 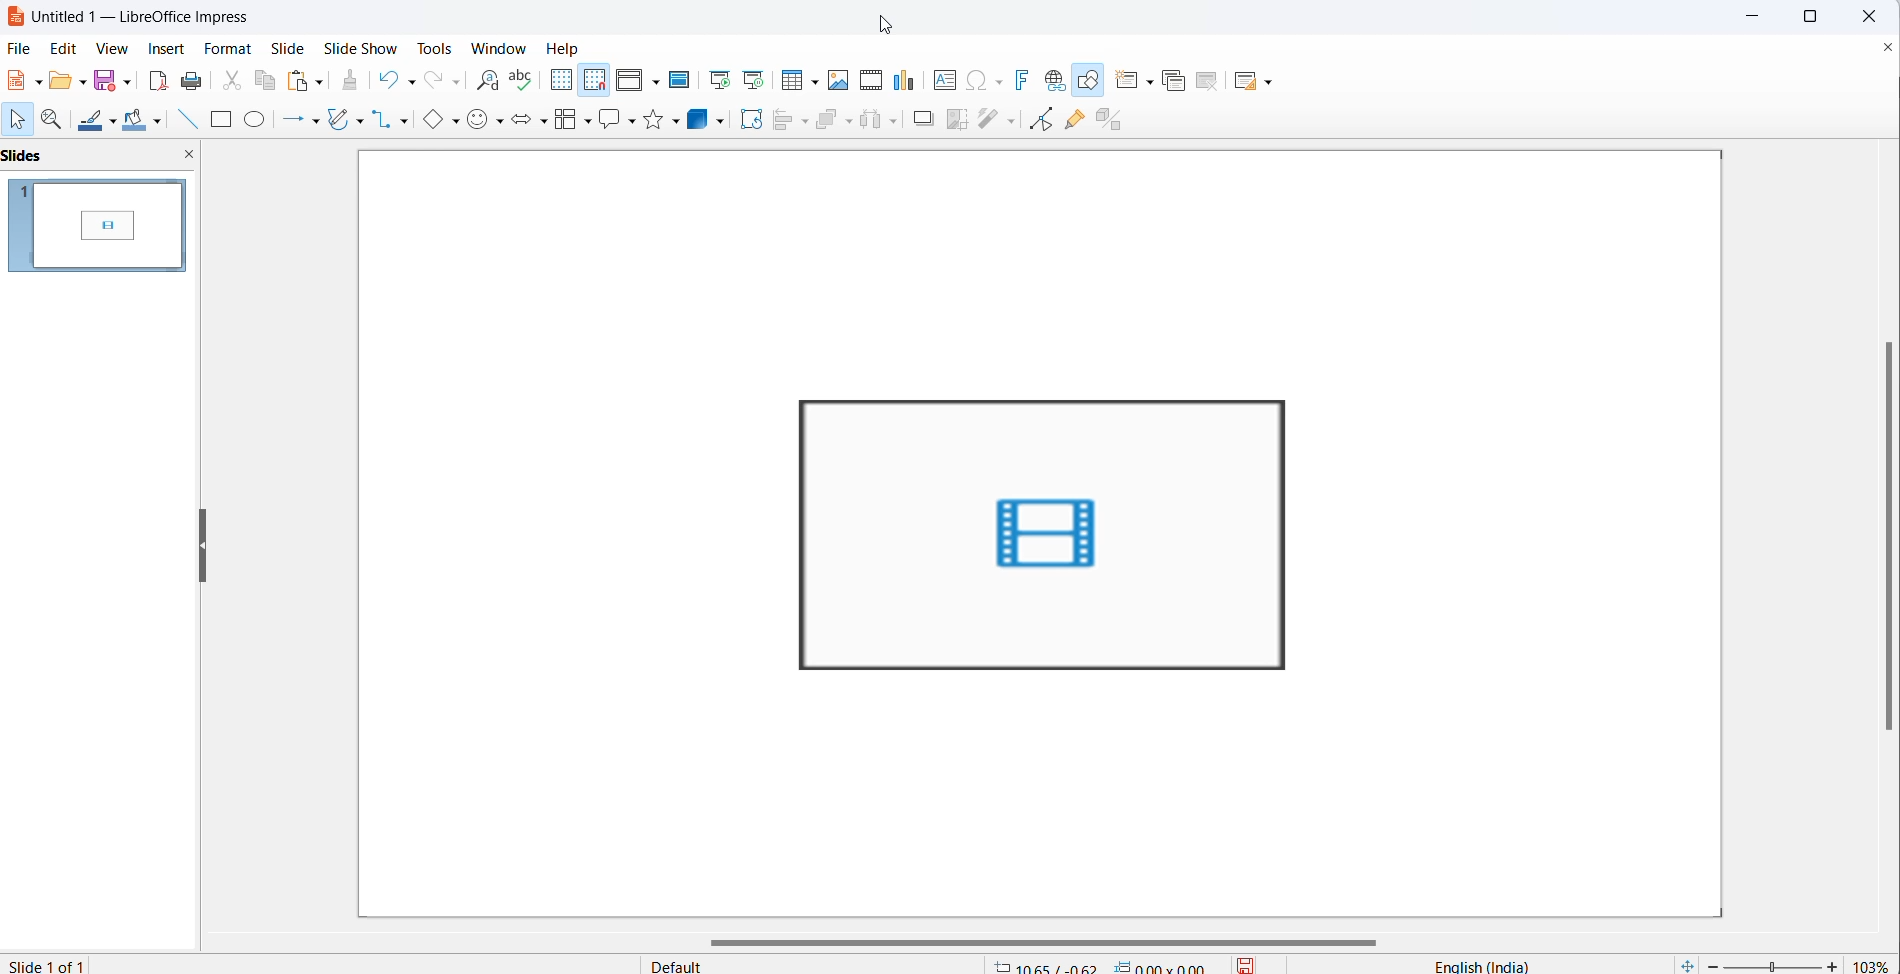 I want to click on insert, so click(x=167, y=47).